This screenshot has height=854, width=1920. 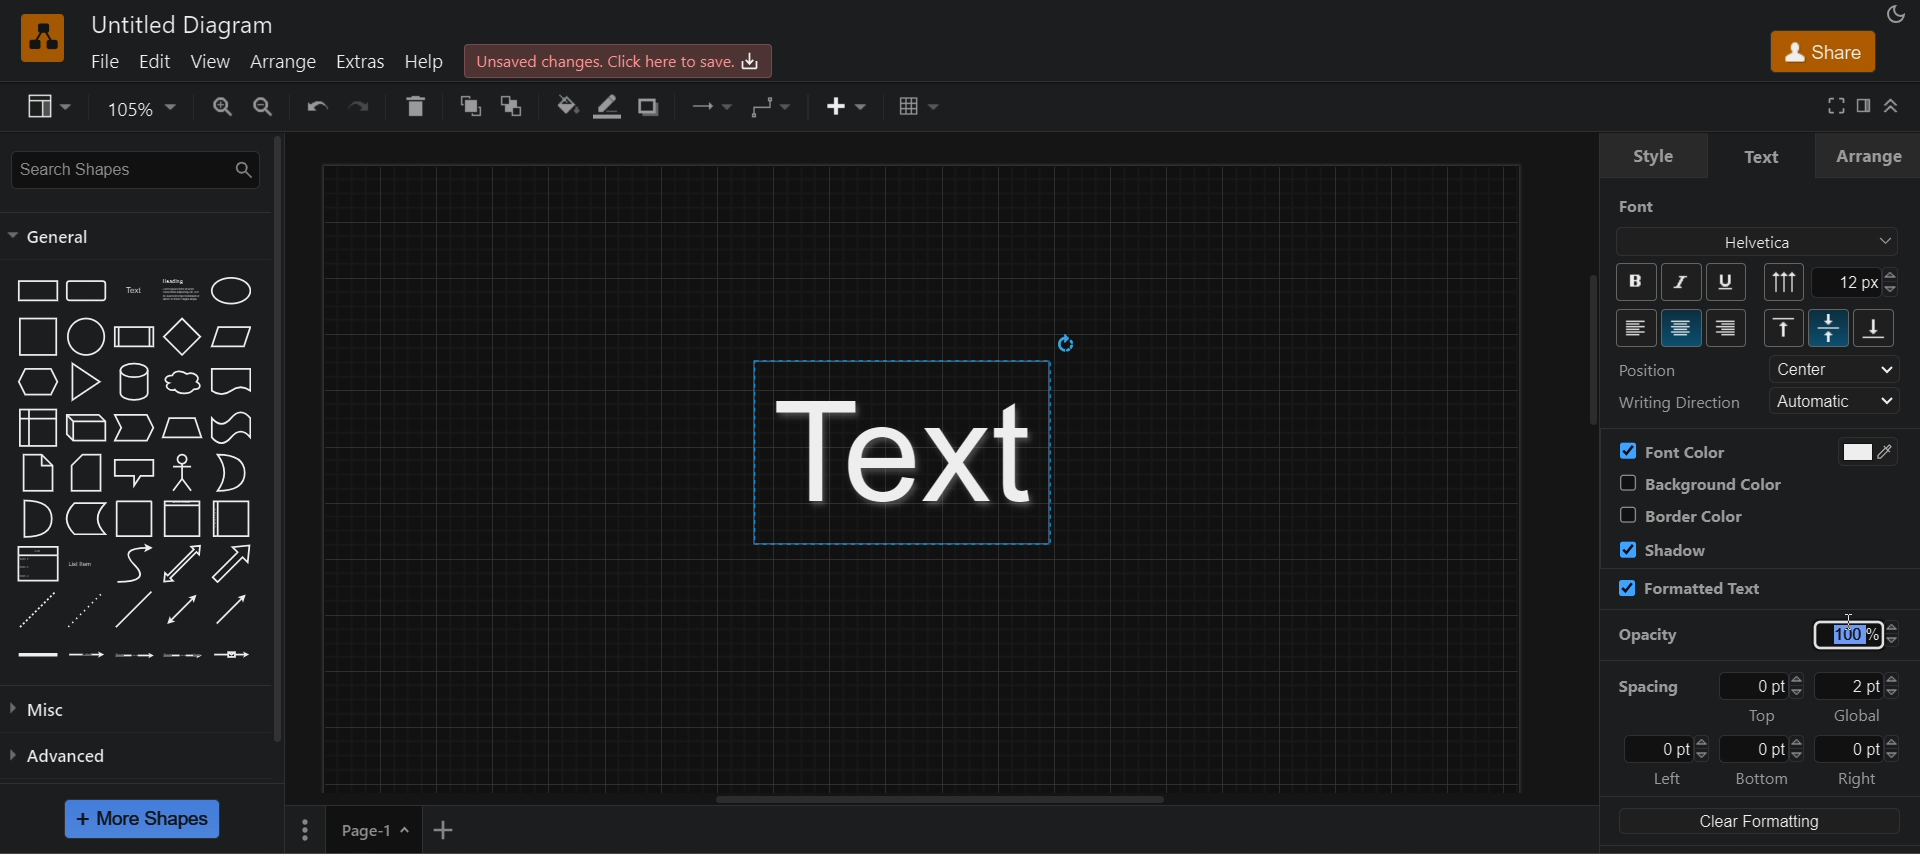 What do you see at coordinates (846, 106) in the screenshot?
I see `insert` at bounding box center [846, 106].